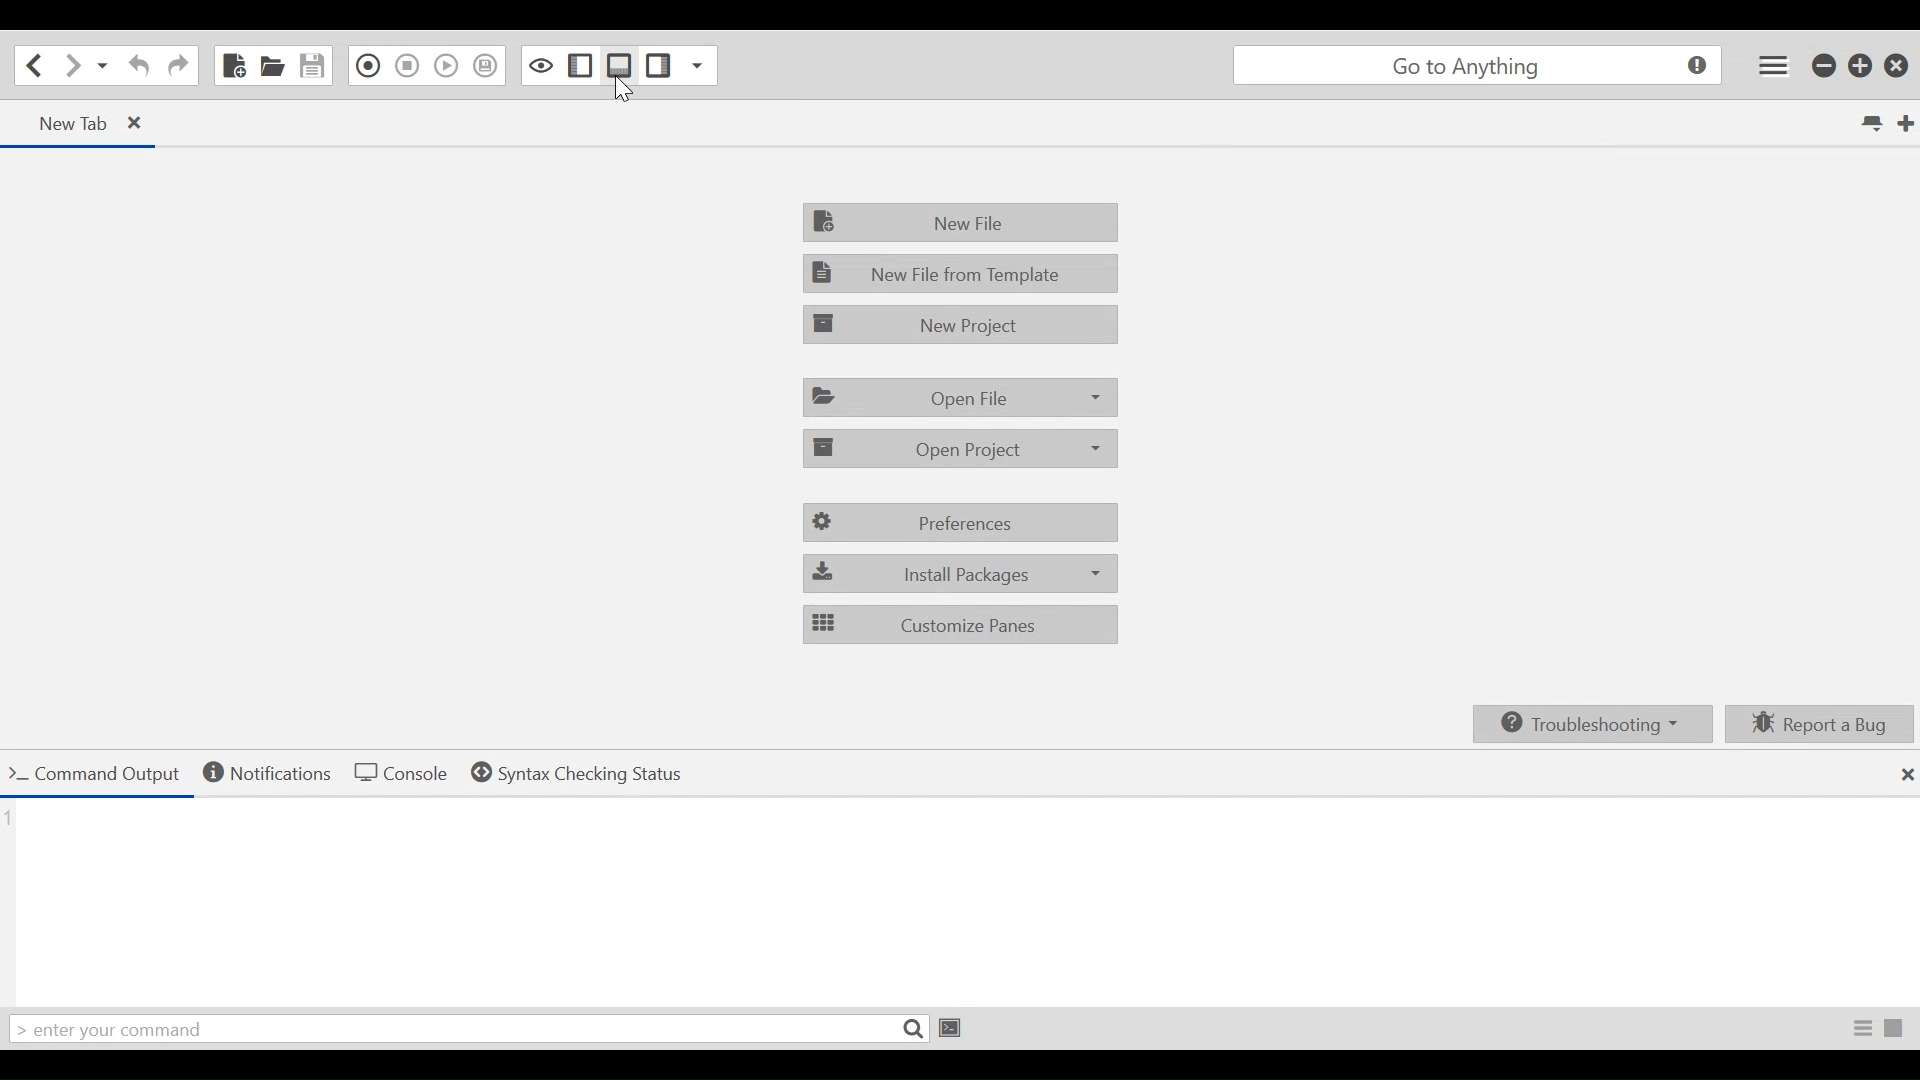 The image size is (1920, 1080). Describe the element at coordinates (71, 64) in the screenshot. I see `Go forward one location` at that location.